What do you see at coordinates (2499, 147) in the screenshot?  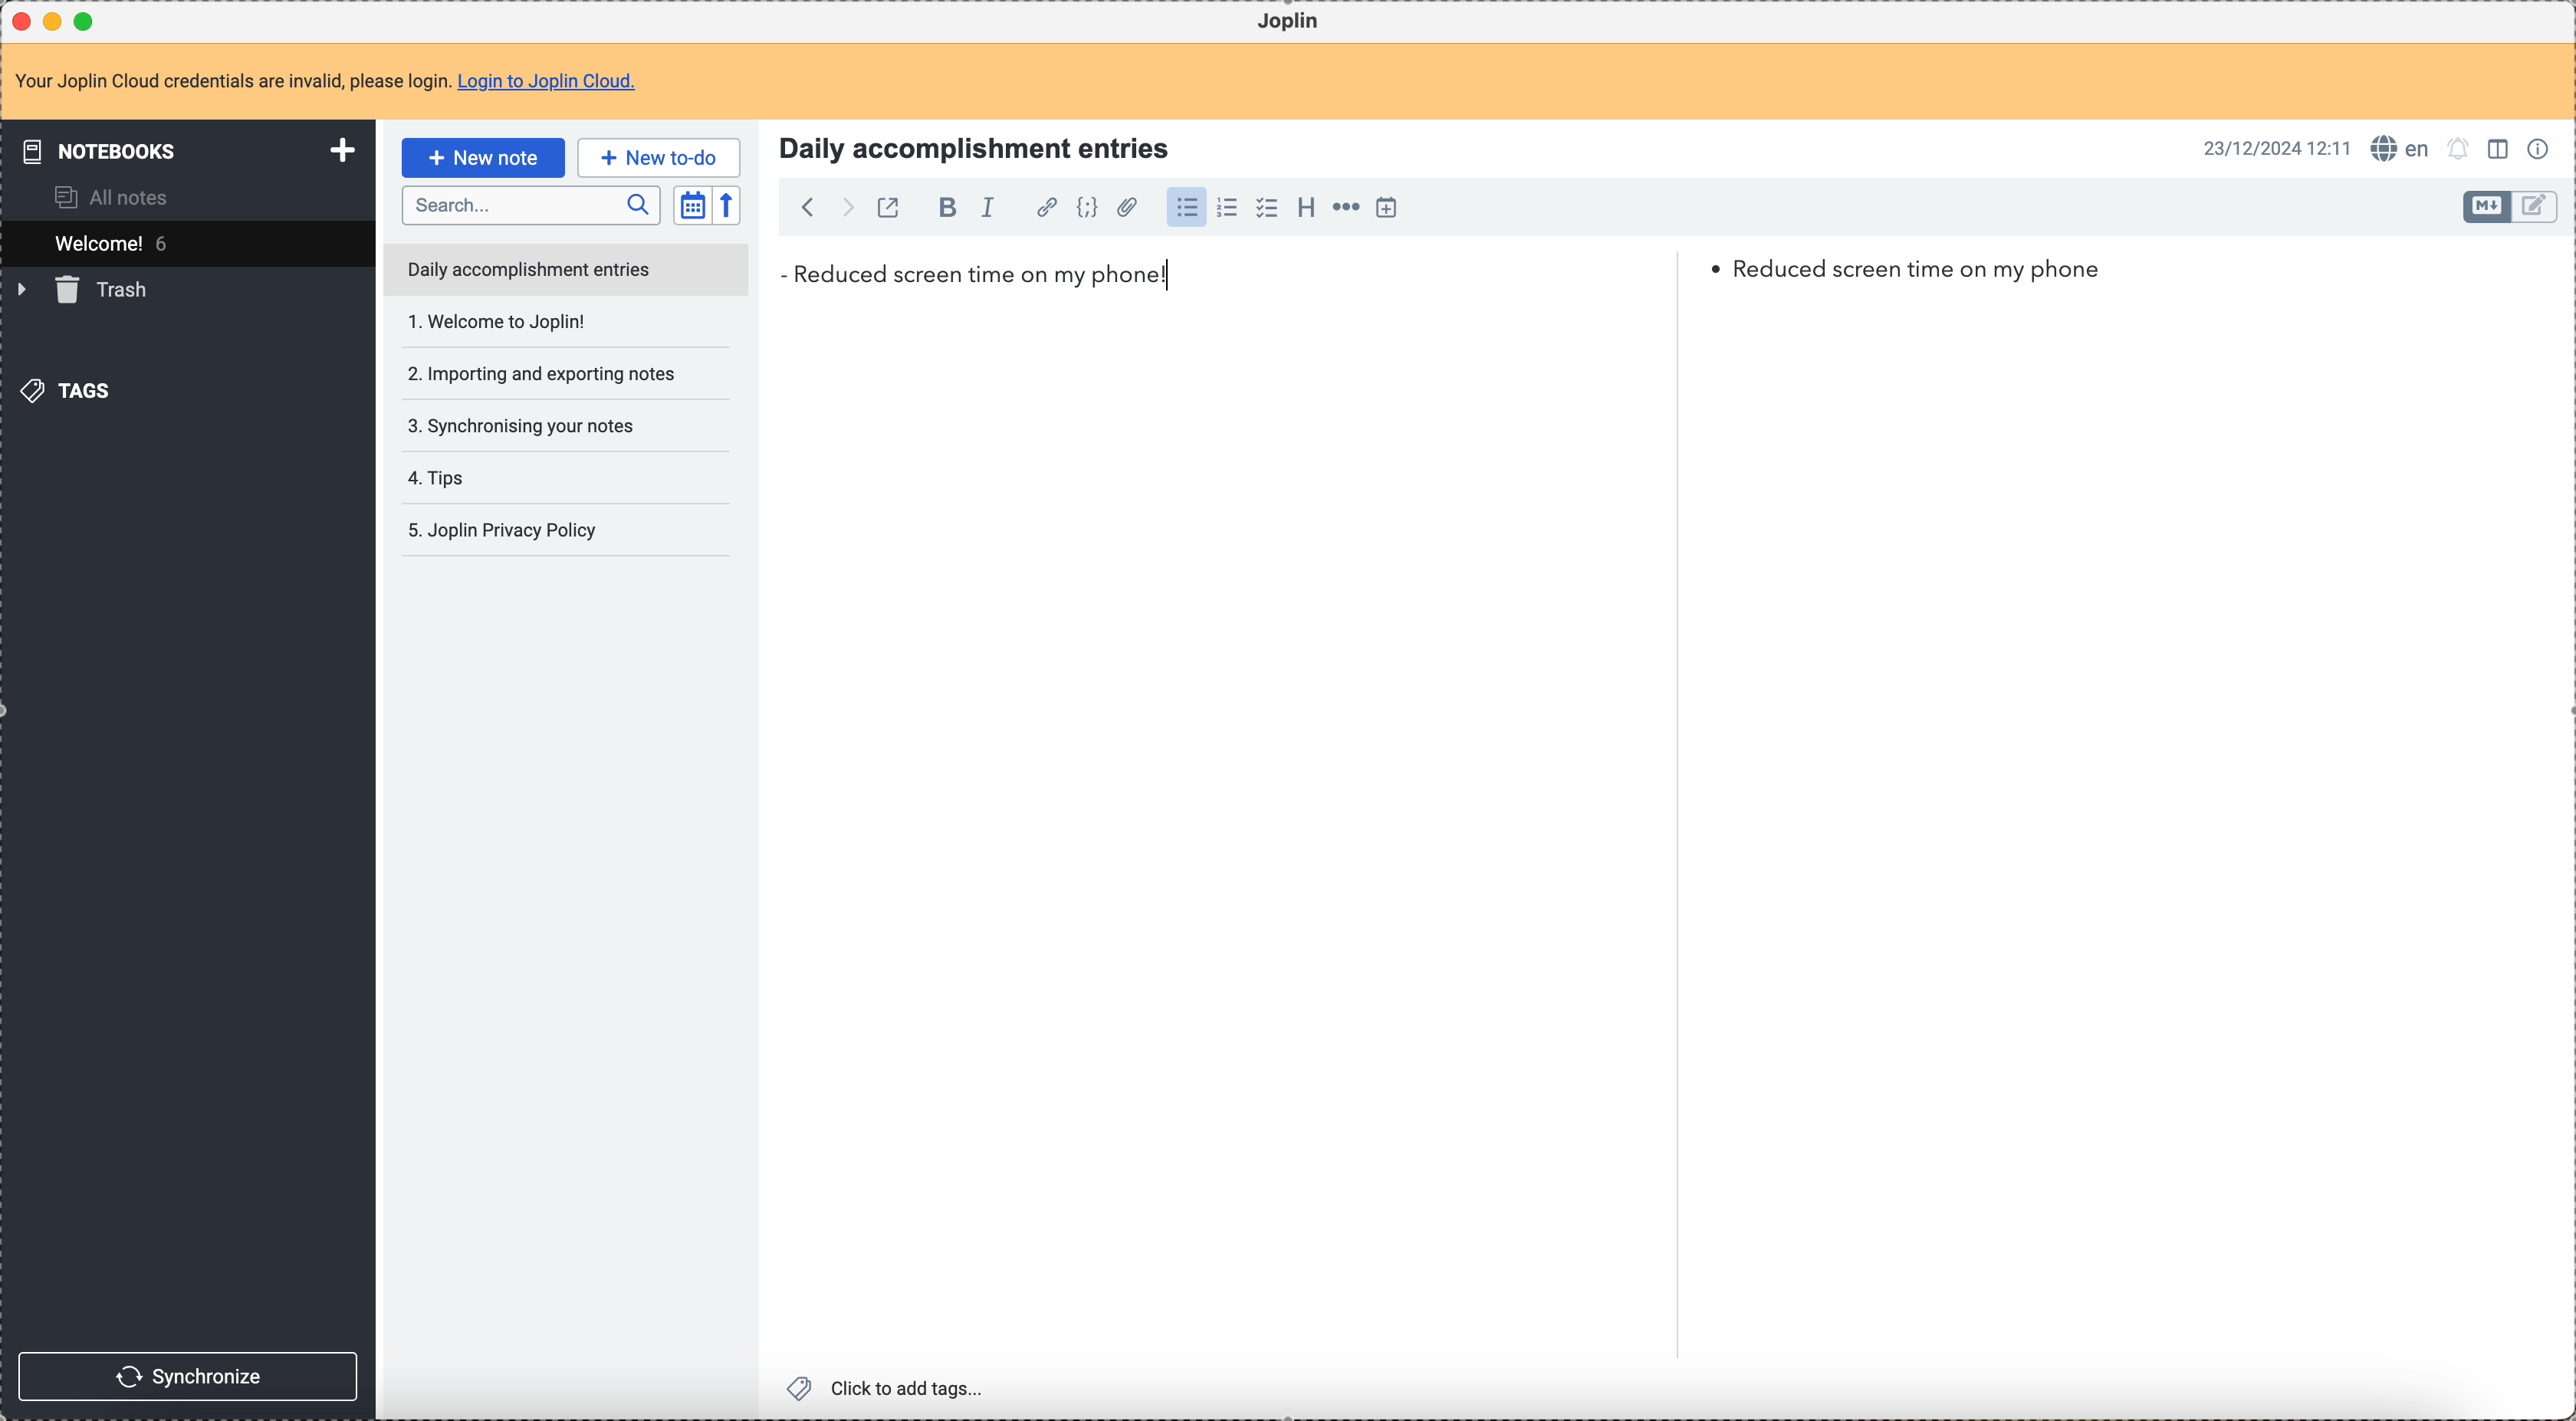 I see `toggle edit layout` at bounding box center [2499, 147].